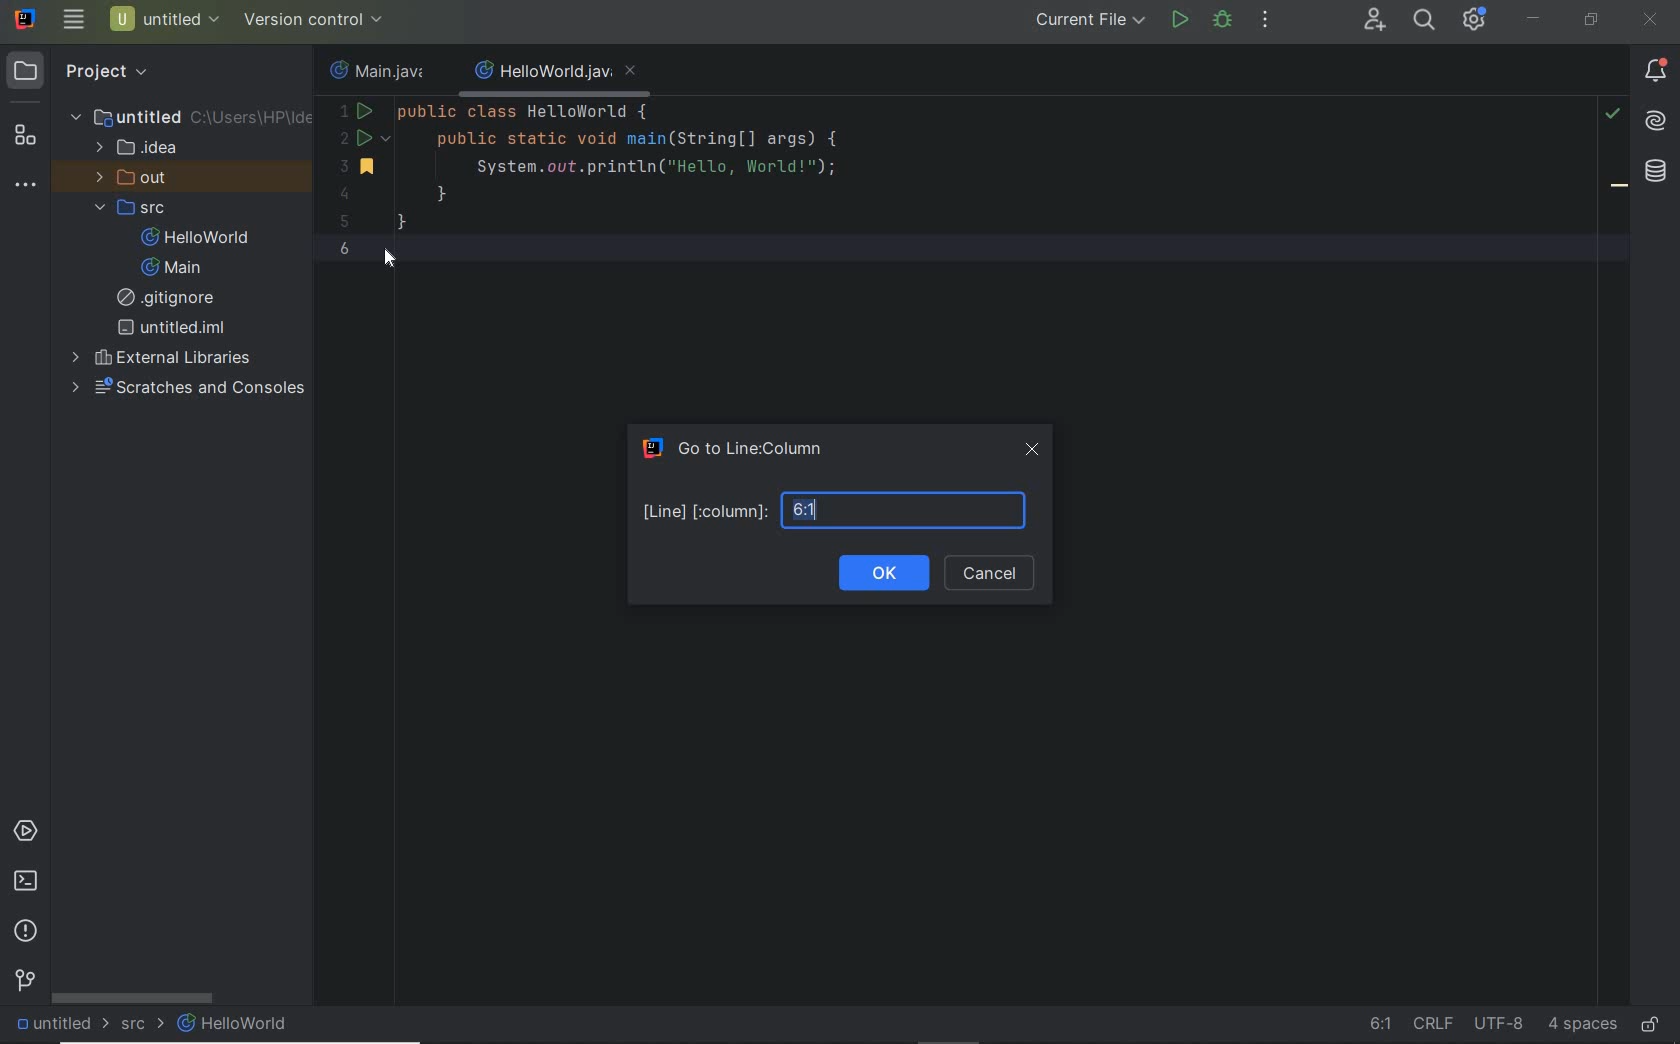  Describe the element at coordinates (394, 261) in the screenshot. I see `cursor` at that location.